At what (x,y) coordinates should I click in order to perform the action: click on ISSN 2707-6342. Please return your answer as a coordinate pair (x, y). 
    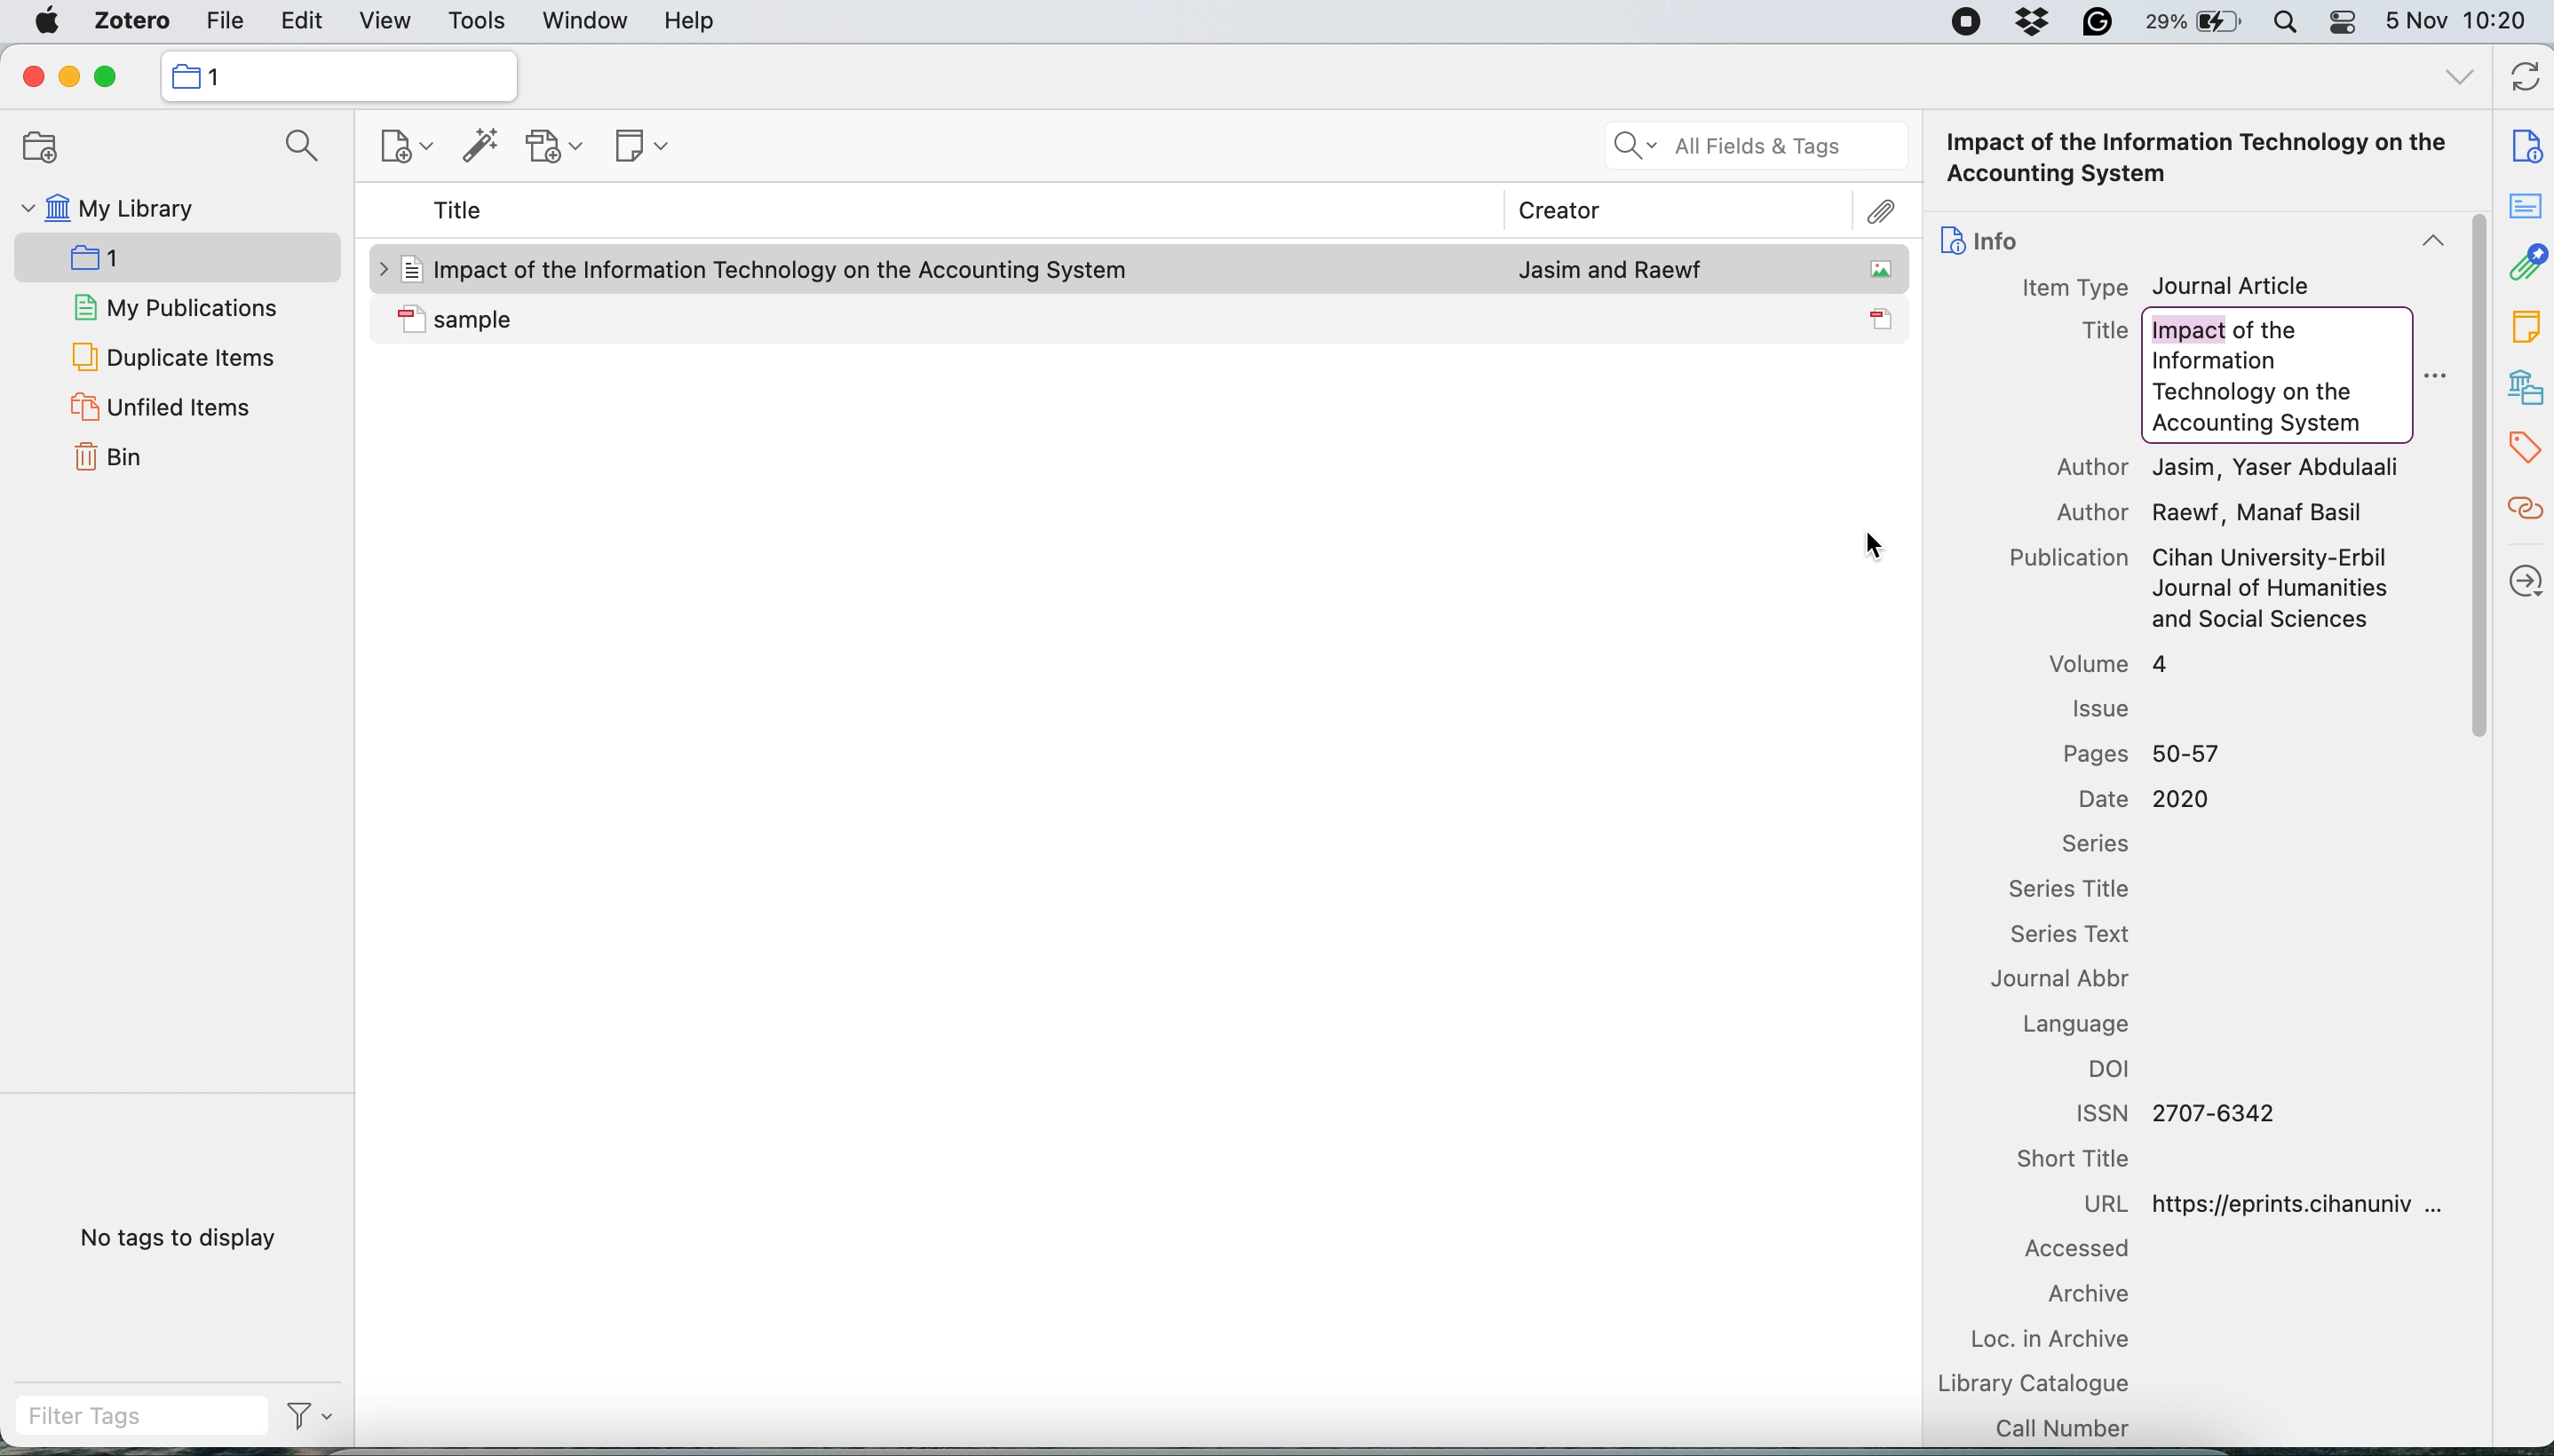
    Looking at the image, I should click on (2183, 1113).